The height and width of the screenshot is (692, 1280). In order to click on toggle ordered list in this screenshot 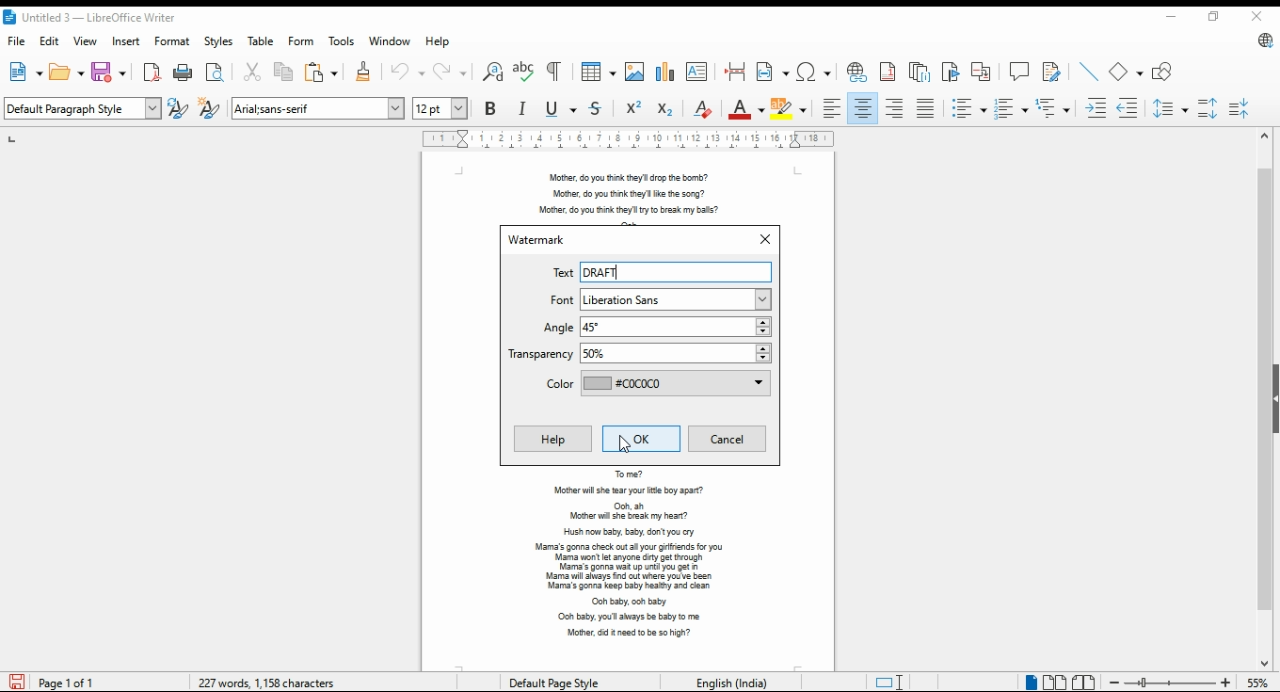, I will do `click(1010, 109)`.